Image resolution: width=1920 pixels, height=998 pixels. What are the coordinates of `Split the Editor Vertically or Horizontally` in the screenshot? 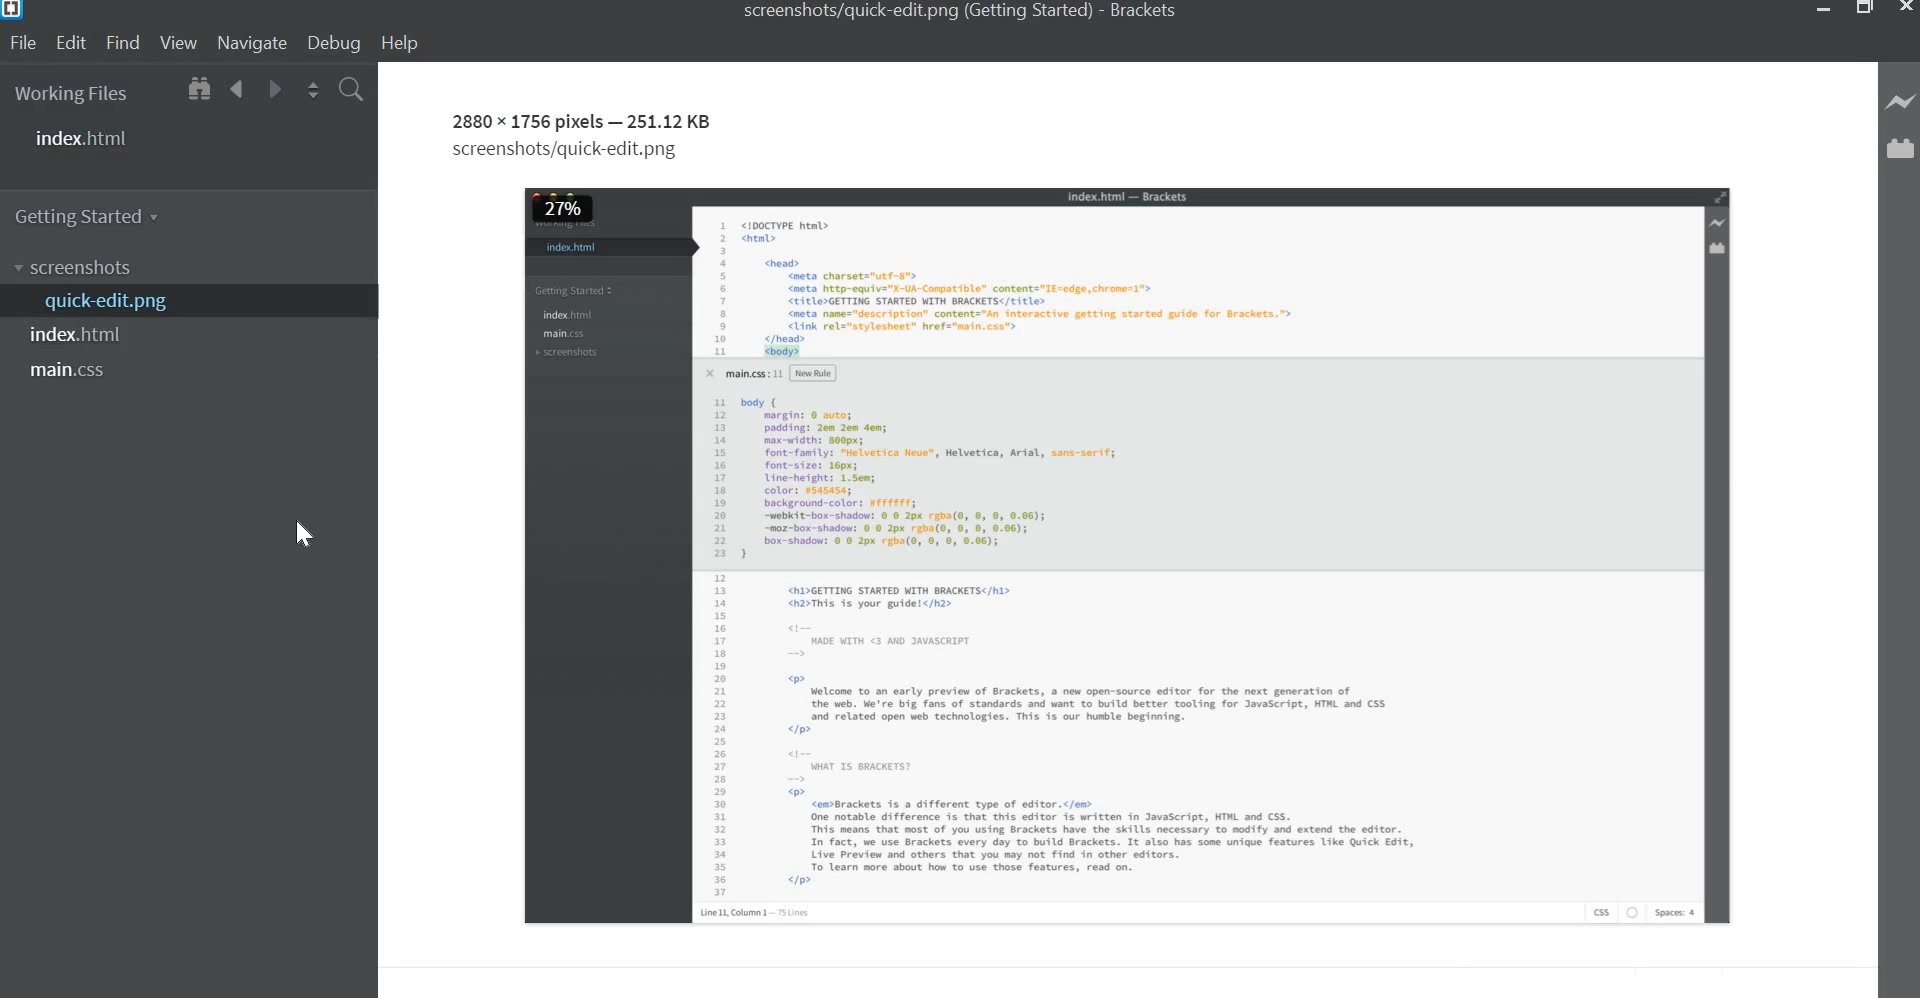 It's located at (313, 91).